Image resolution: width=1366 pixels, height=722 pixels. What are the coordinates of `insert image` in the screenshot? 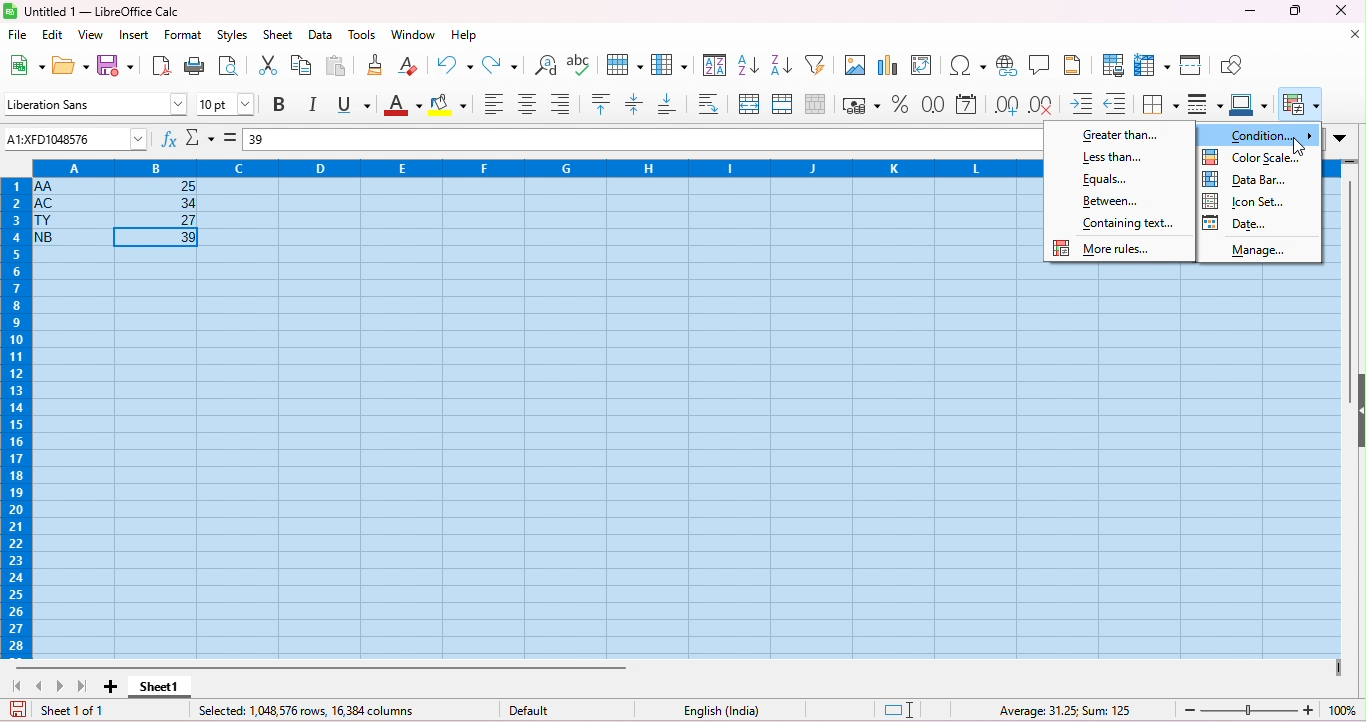 It's located at (855, 65).